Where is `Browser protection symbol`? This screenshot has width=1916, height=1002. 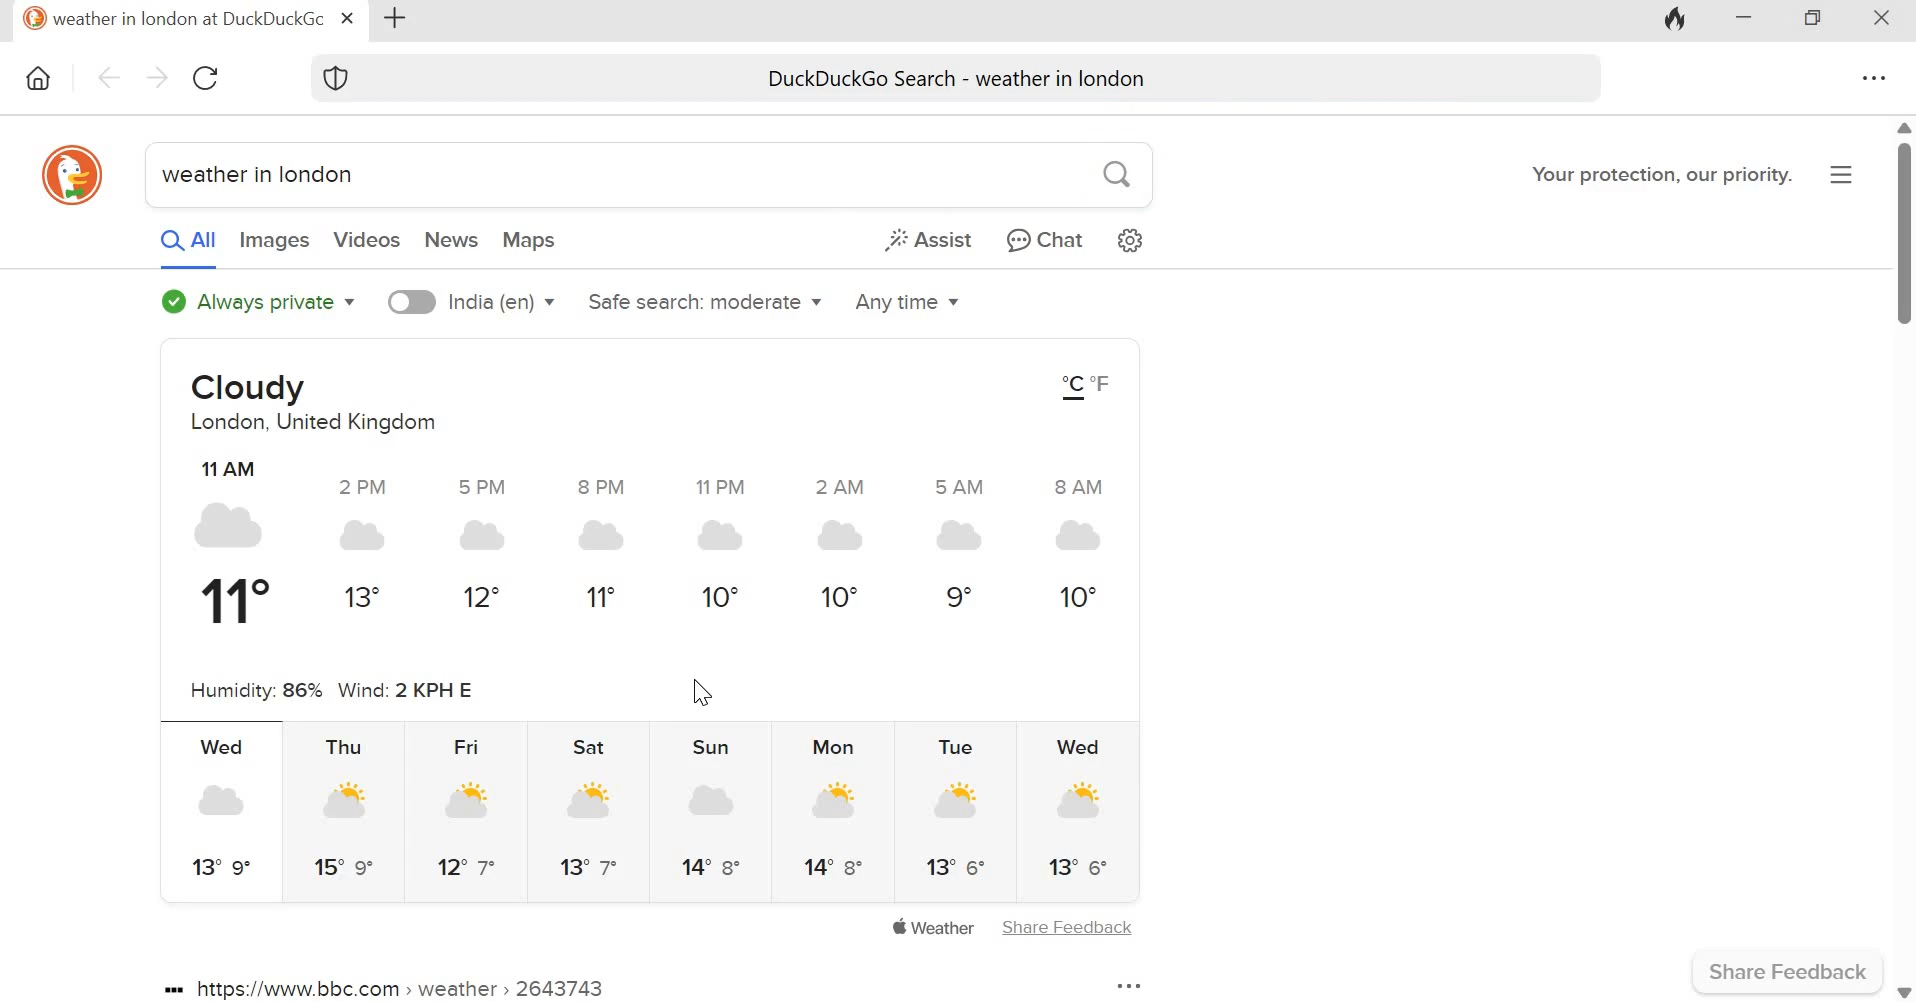 Browser protection symbol is located at coordinates (335, 78).